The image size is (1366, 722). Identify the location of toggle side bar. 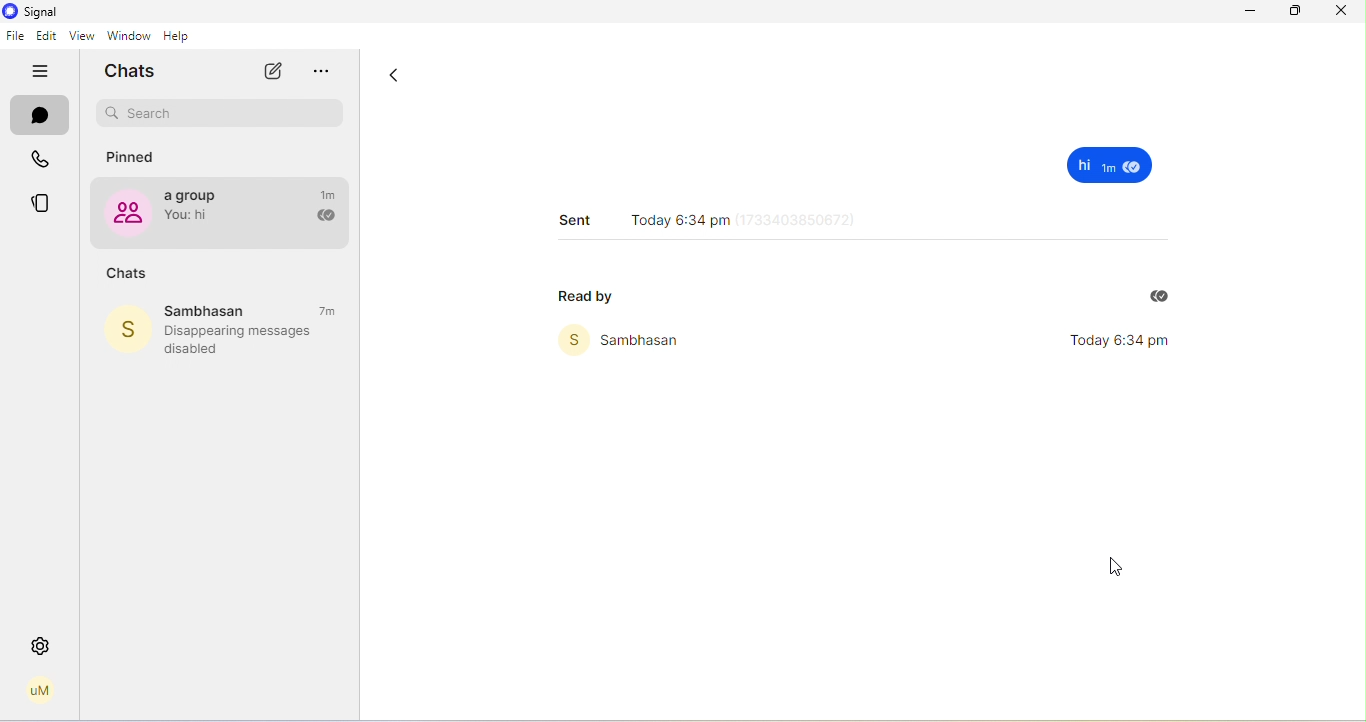
(44, 72).